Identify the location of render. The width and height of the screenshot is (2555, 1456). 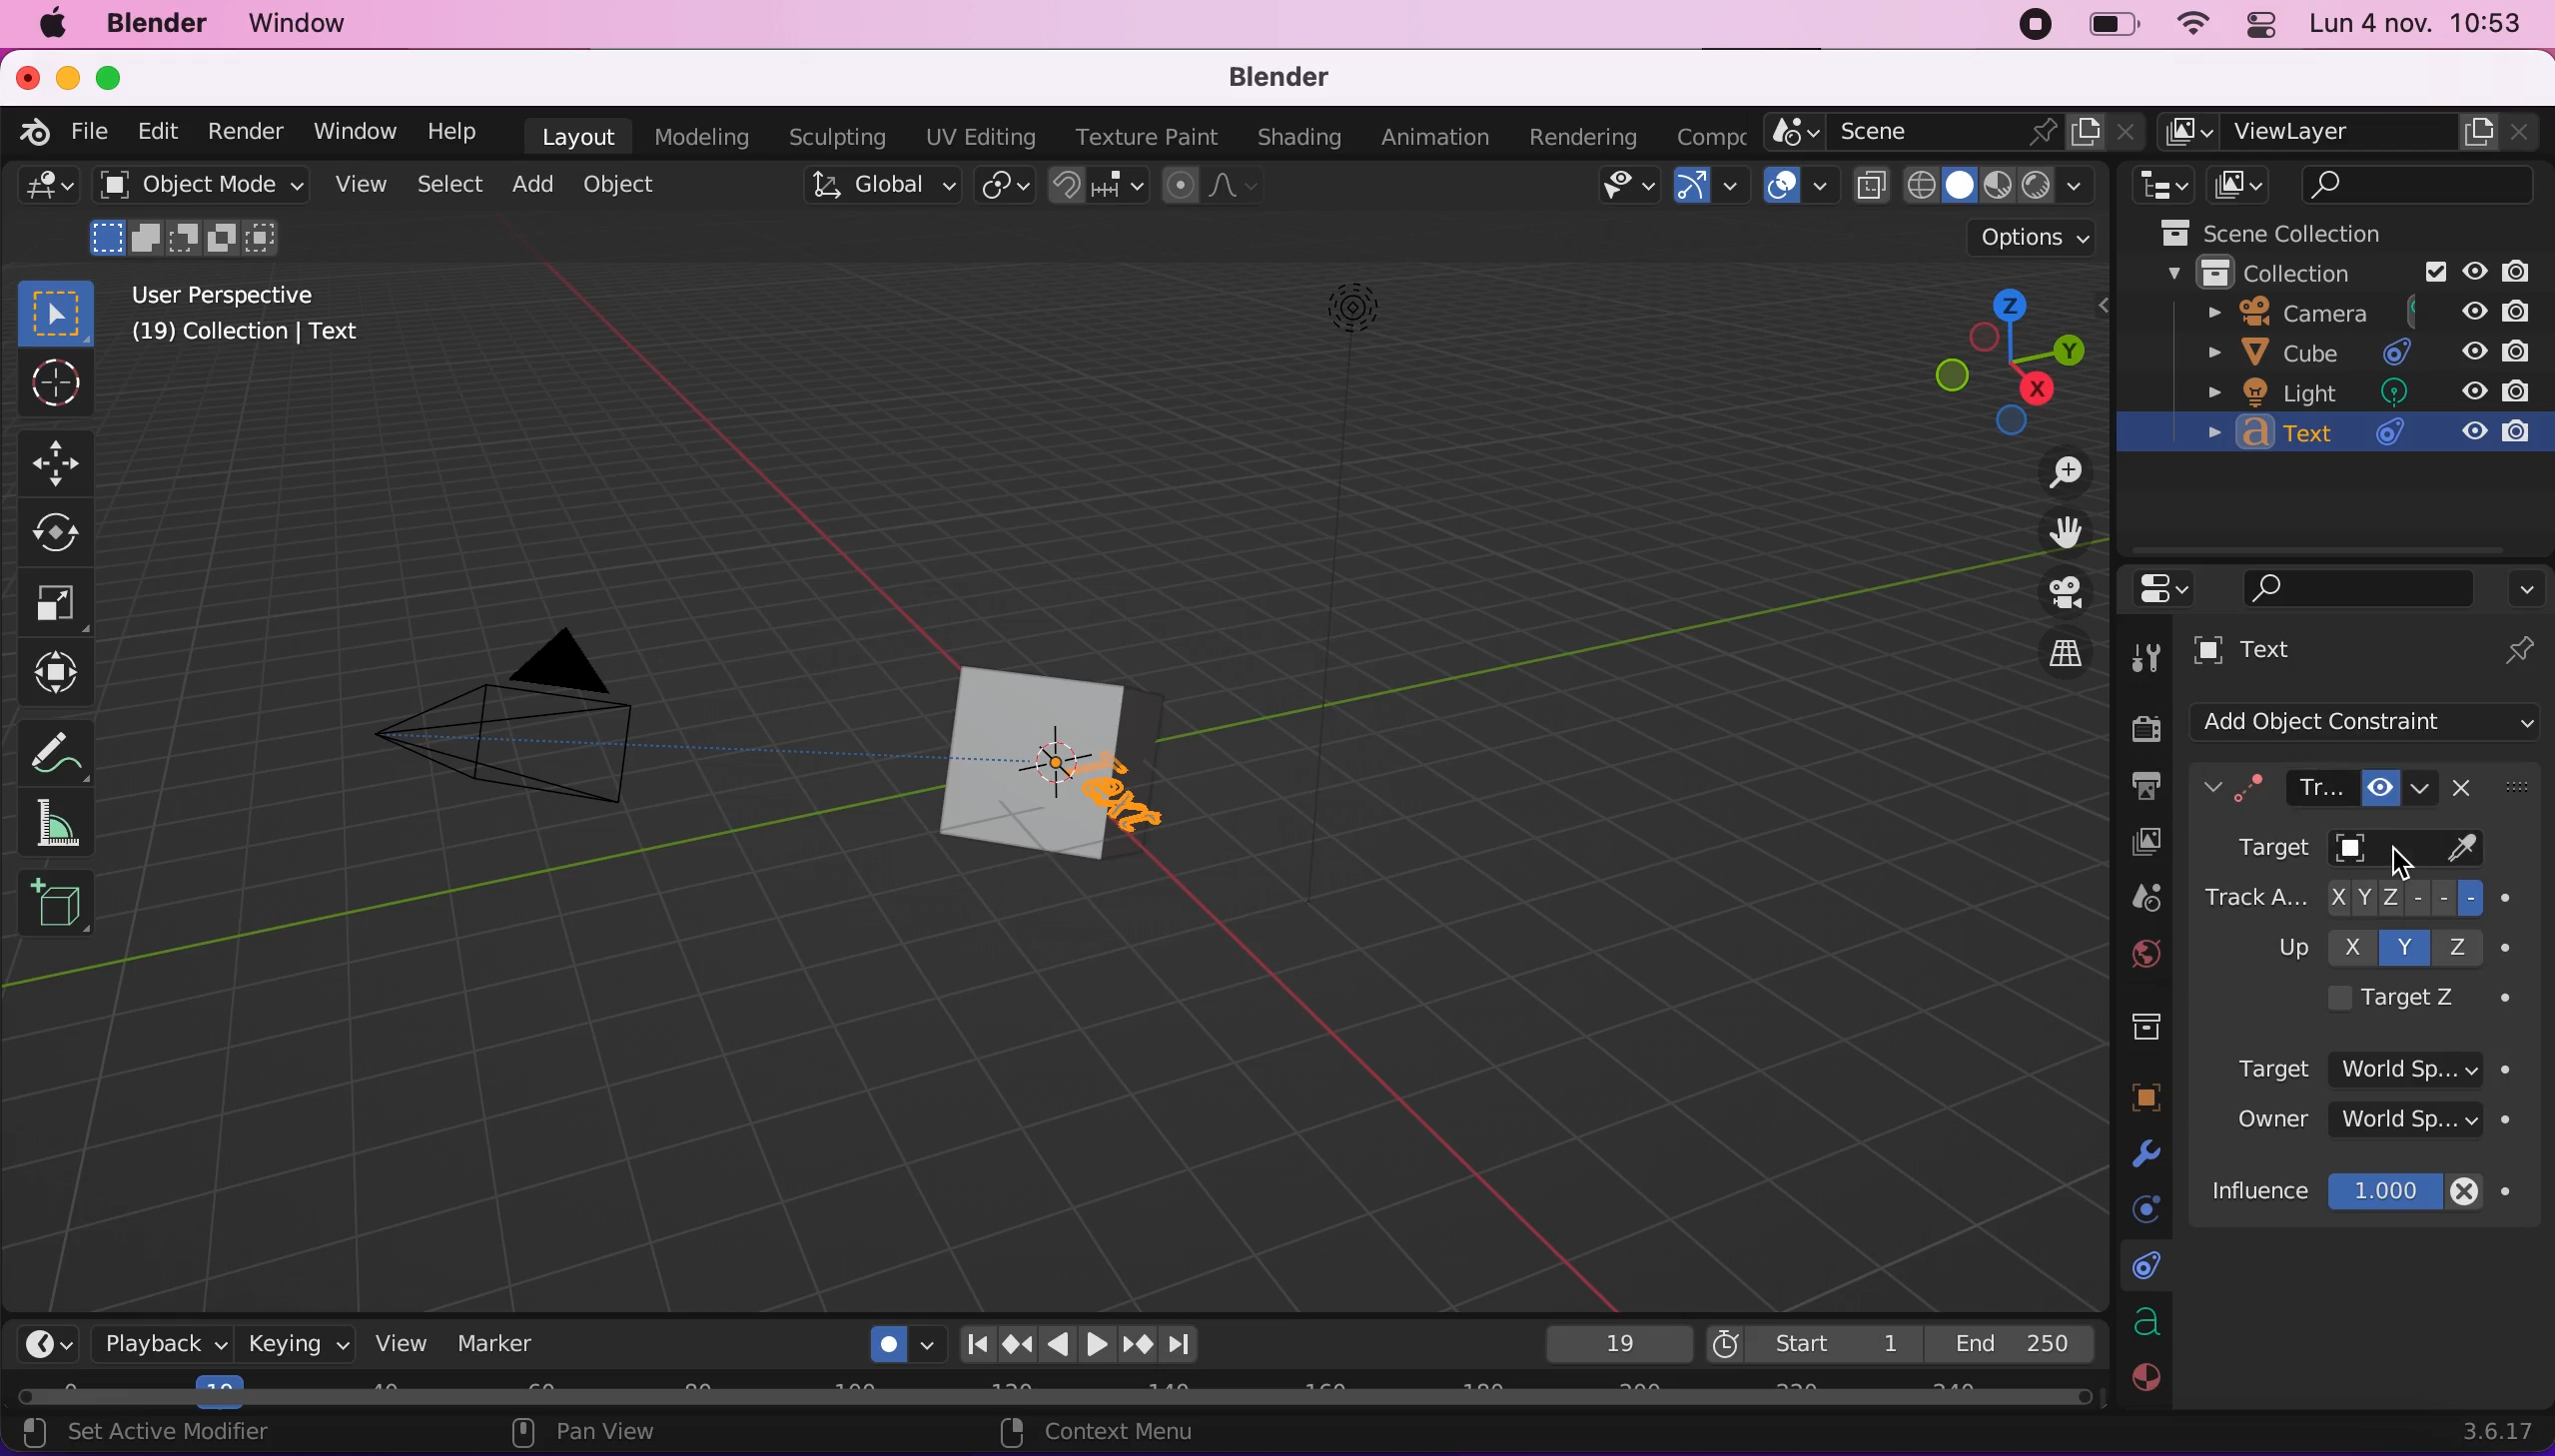
(2137, 719).